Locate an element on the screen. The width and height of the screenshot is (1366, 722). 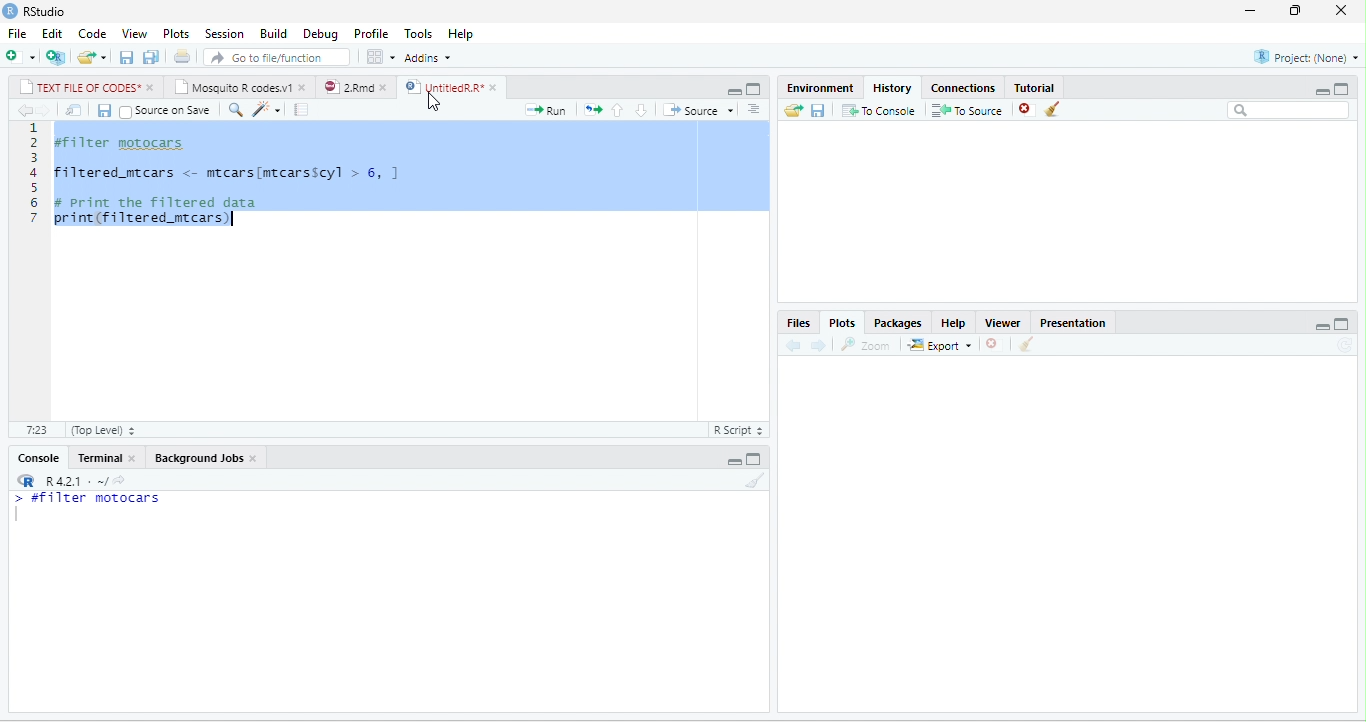
Session is located at coordinates (225, 33).